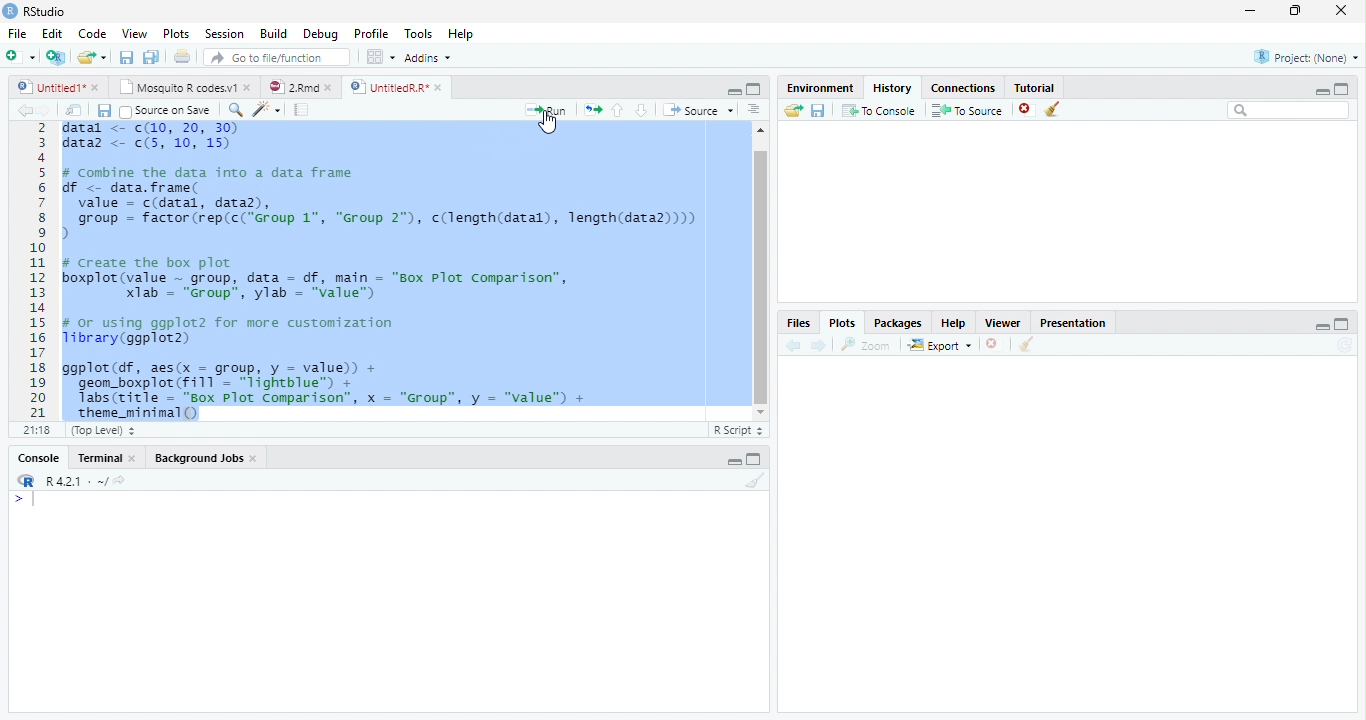  I want to click on Mosquito R codes.v1, so click(175, 87).